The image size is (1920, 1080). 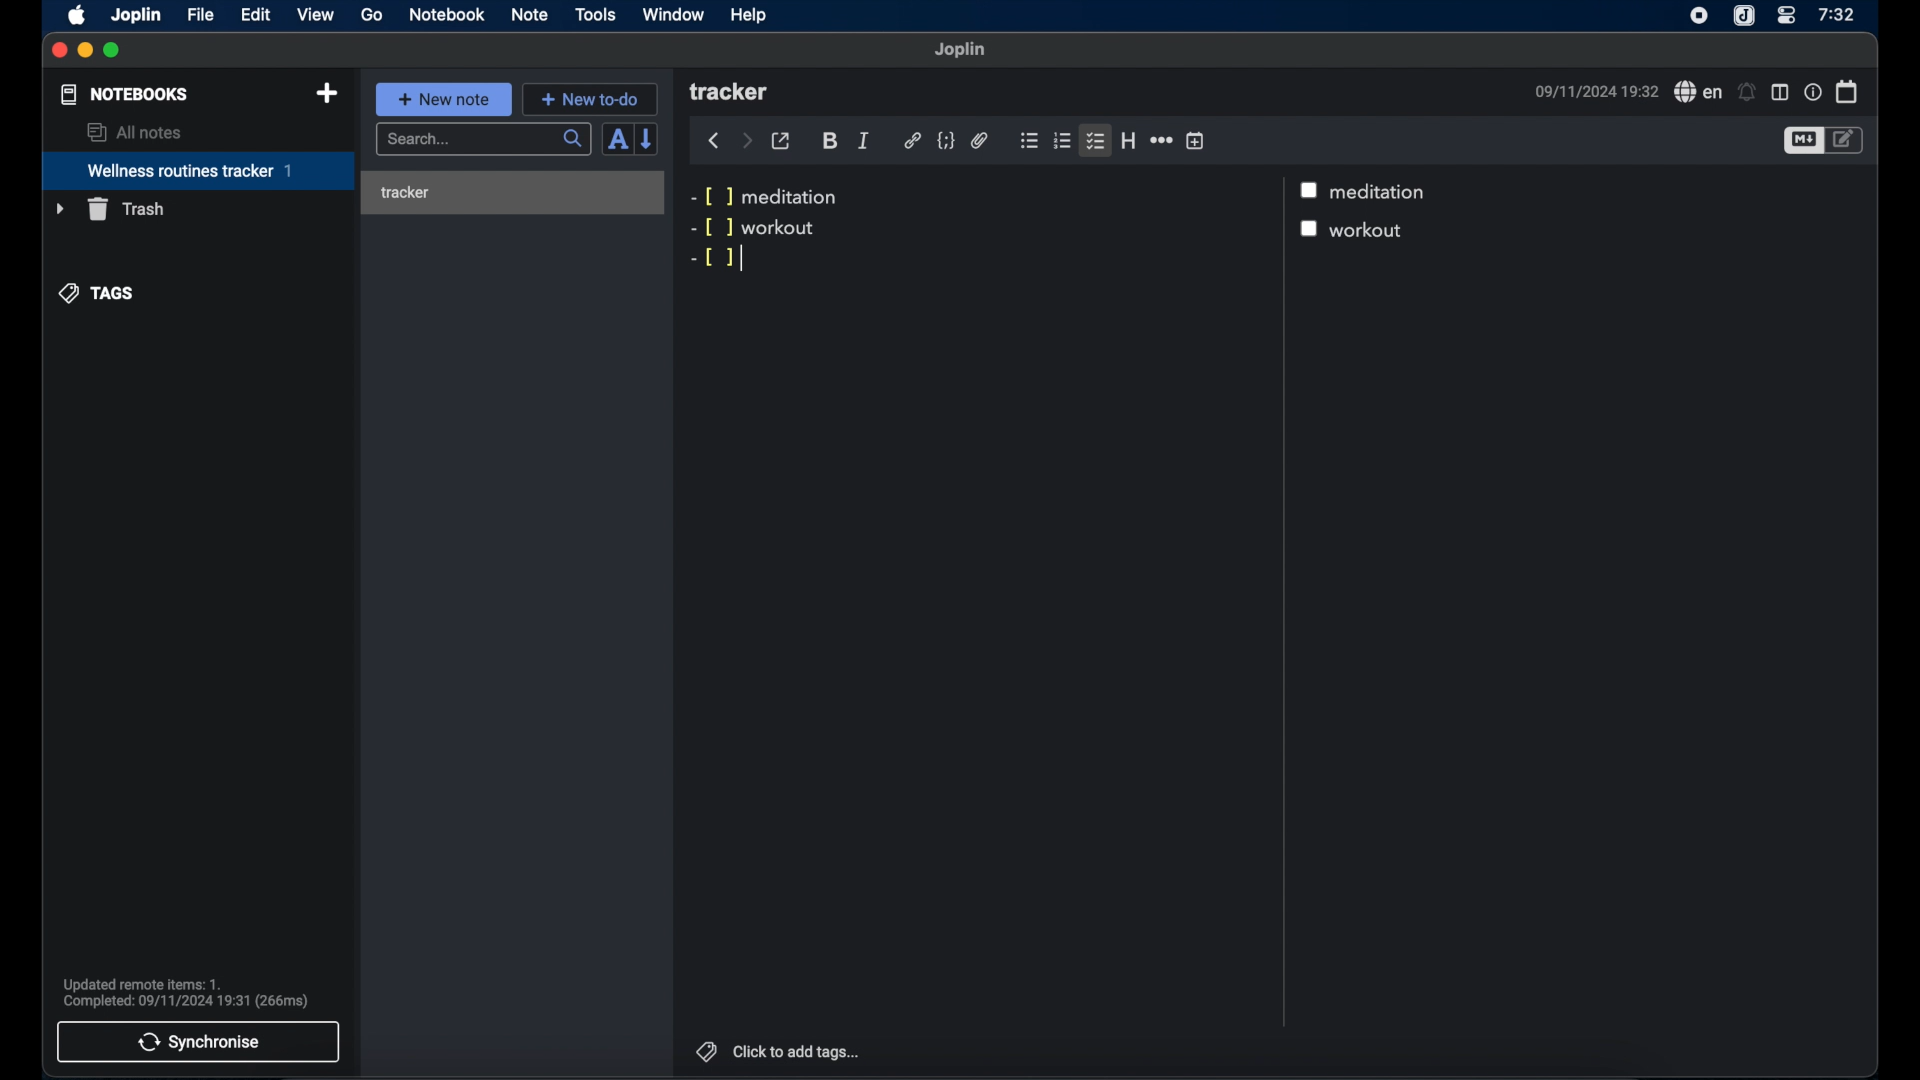 I want to click on tags, so click(x=97, y=294).